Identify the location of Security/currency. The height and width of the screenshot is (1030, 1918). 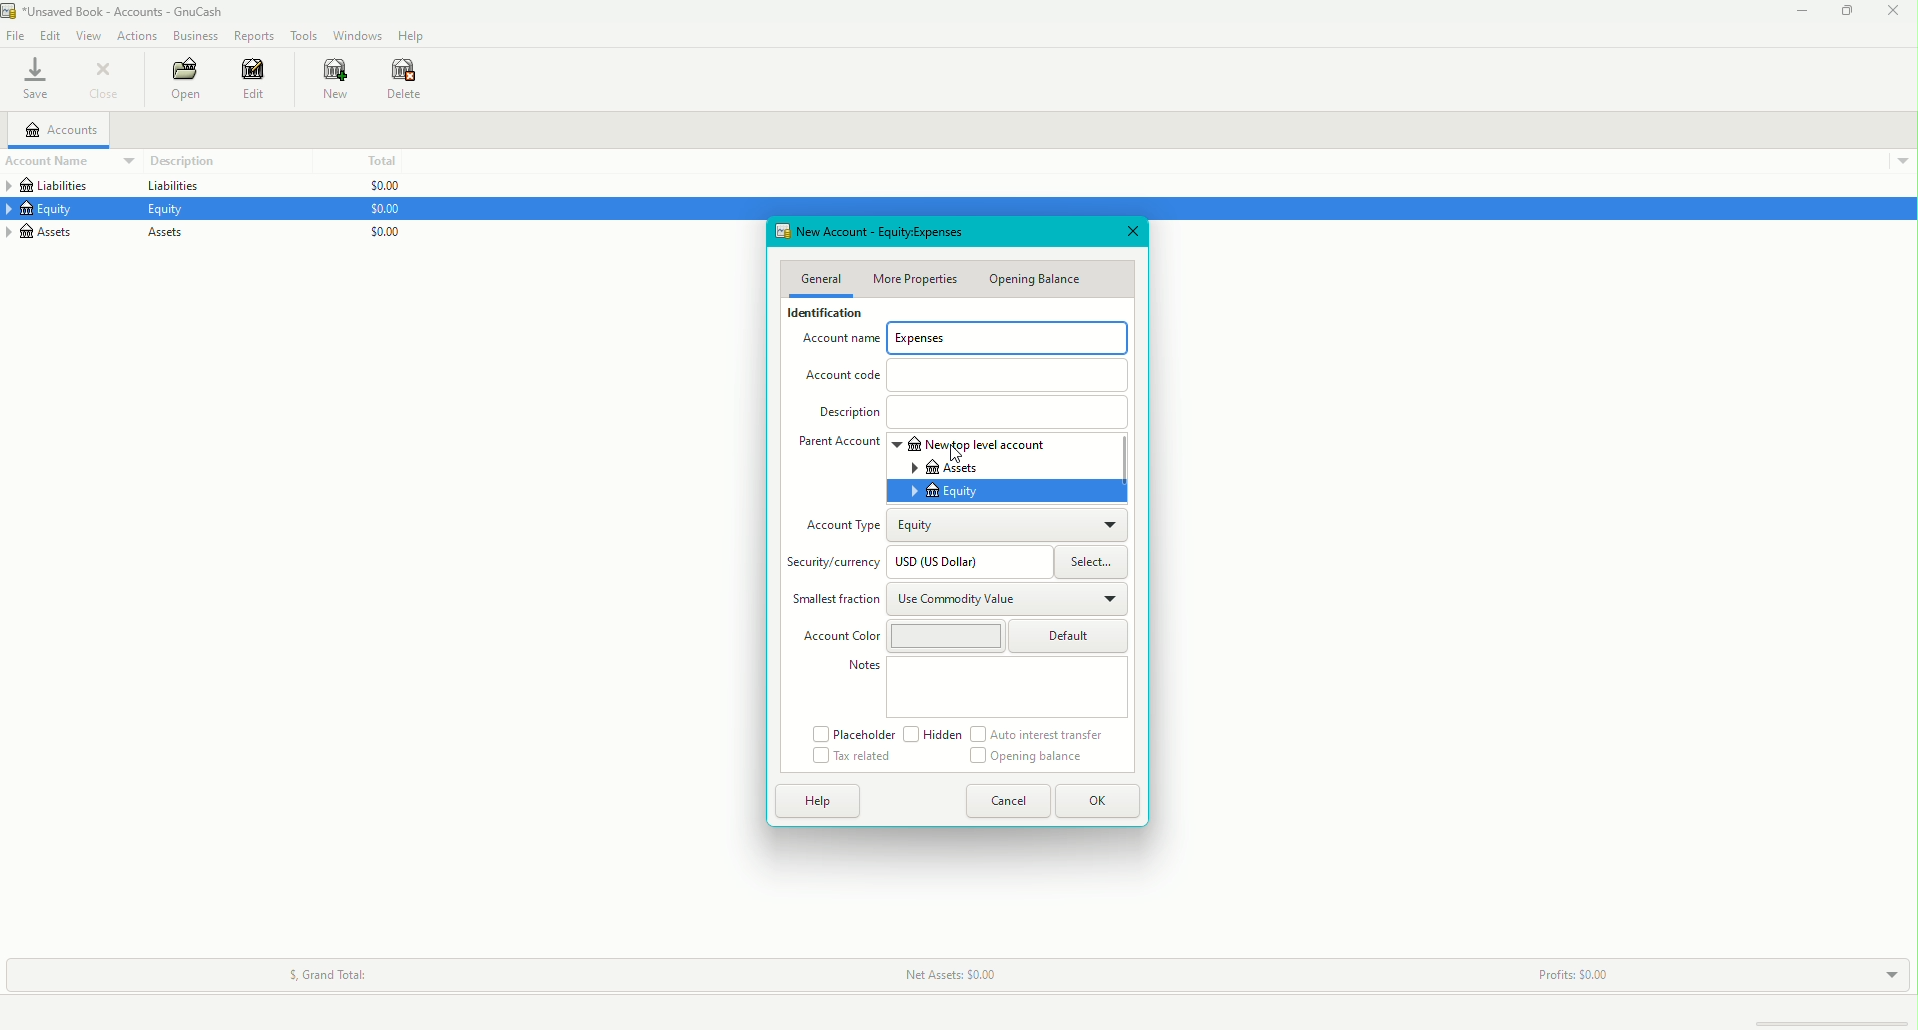
(836, 564).